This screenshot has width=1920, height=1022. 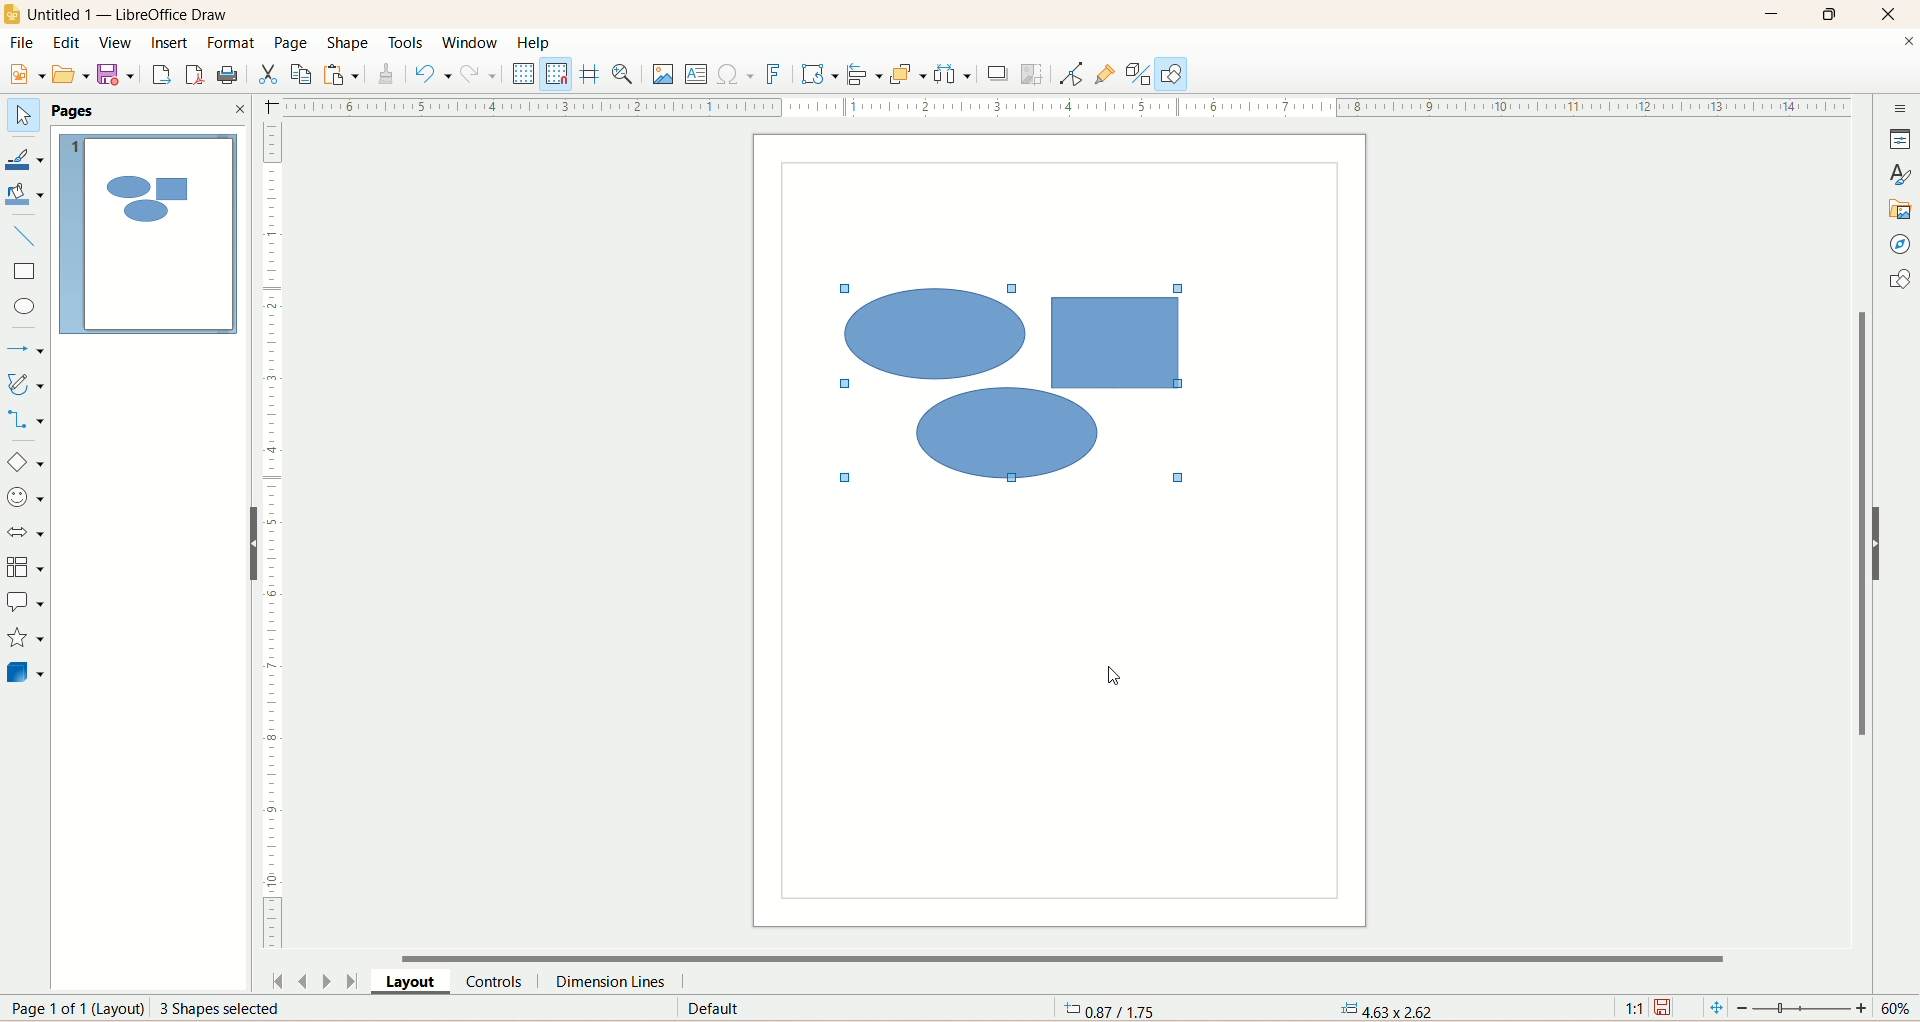 What do you see at coordinates (1635, 1006) in the screenshot?
I see `scalling factor` at bounding box center [1635, 1006].